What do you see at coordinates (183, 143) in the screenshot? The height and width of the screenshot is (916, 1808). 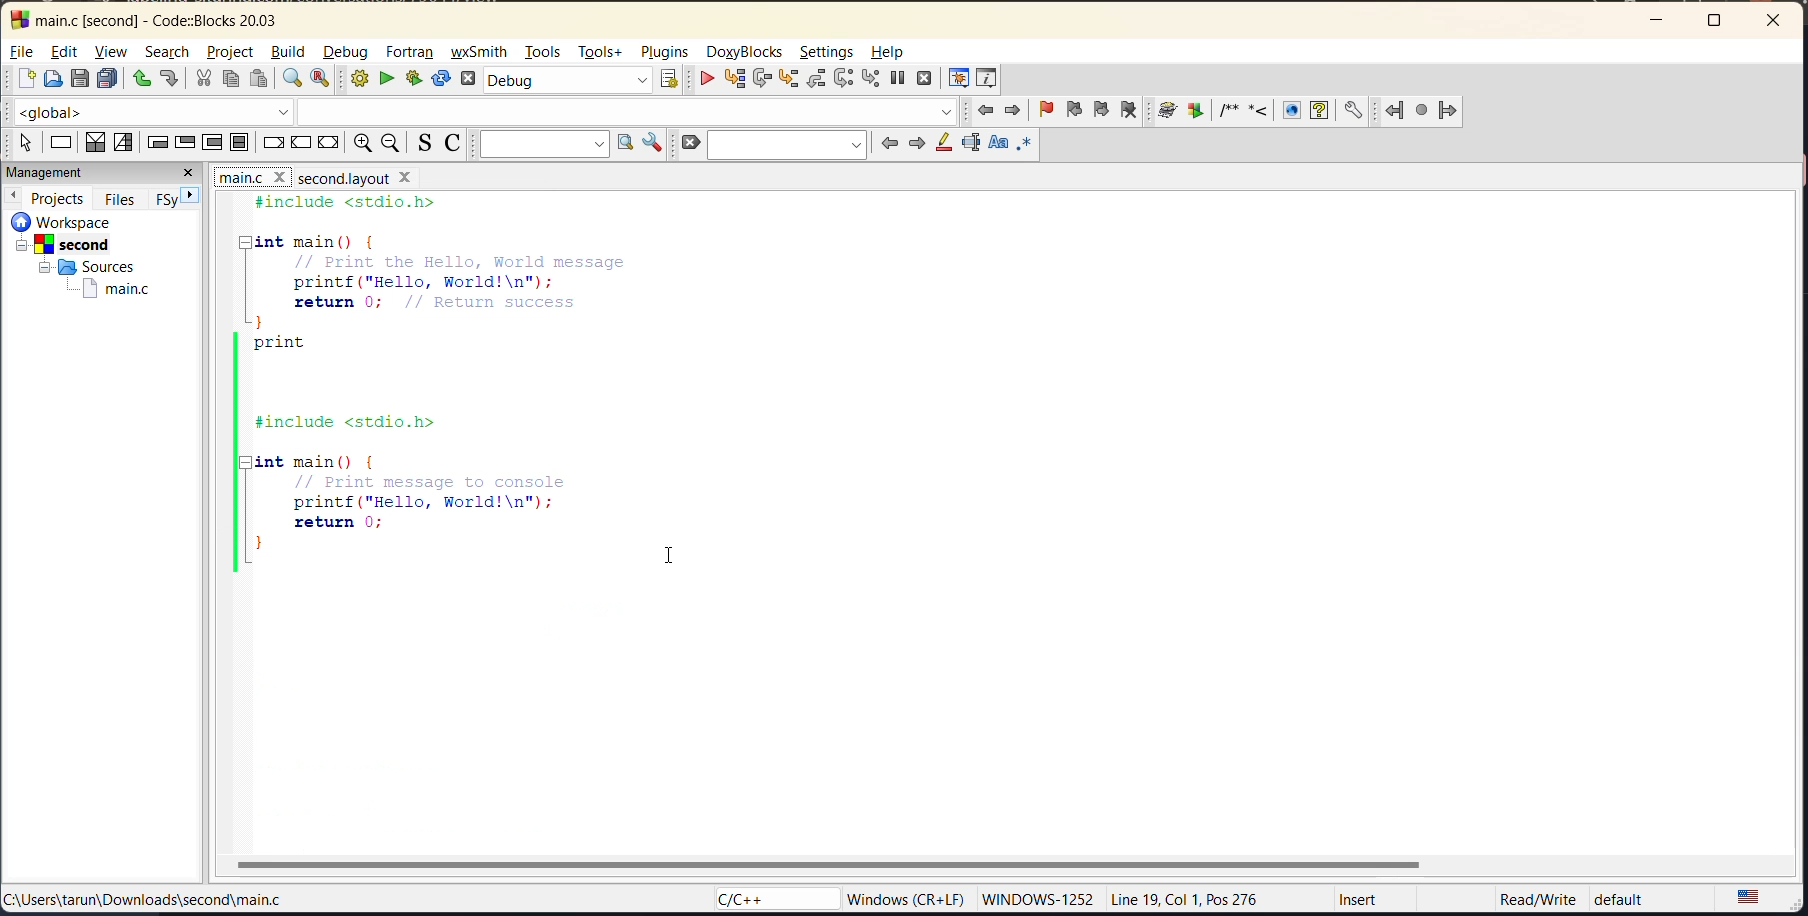 I see `exit condition loop` at bounding box center [183, 143].